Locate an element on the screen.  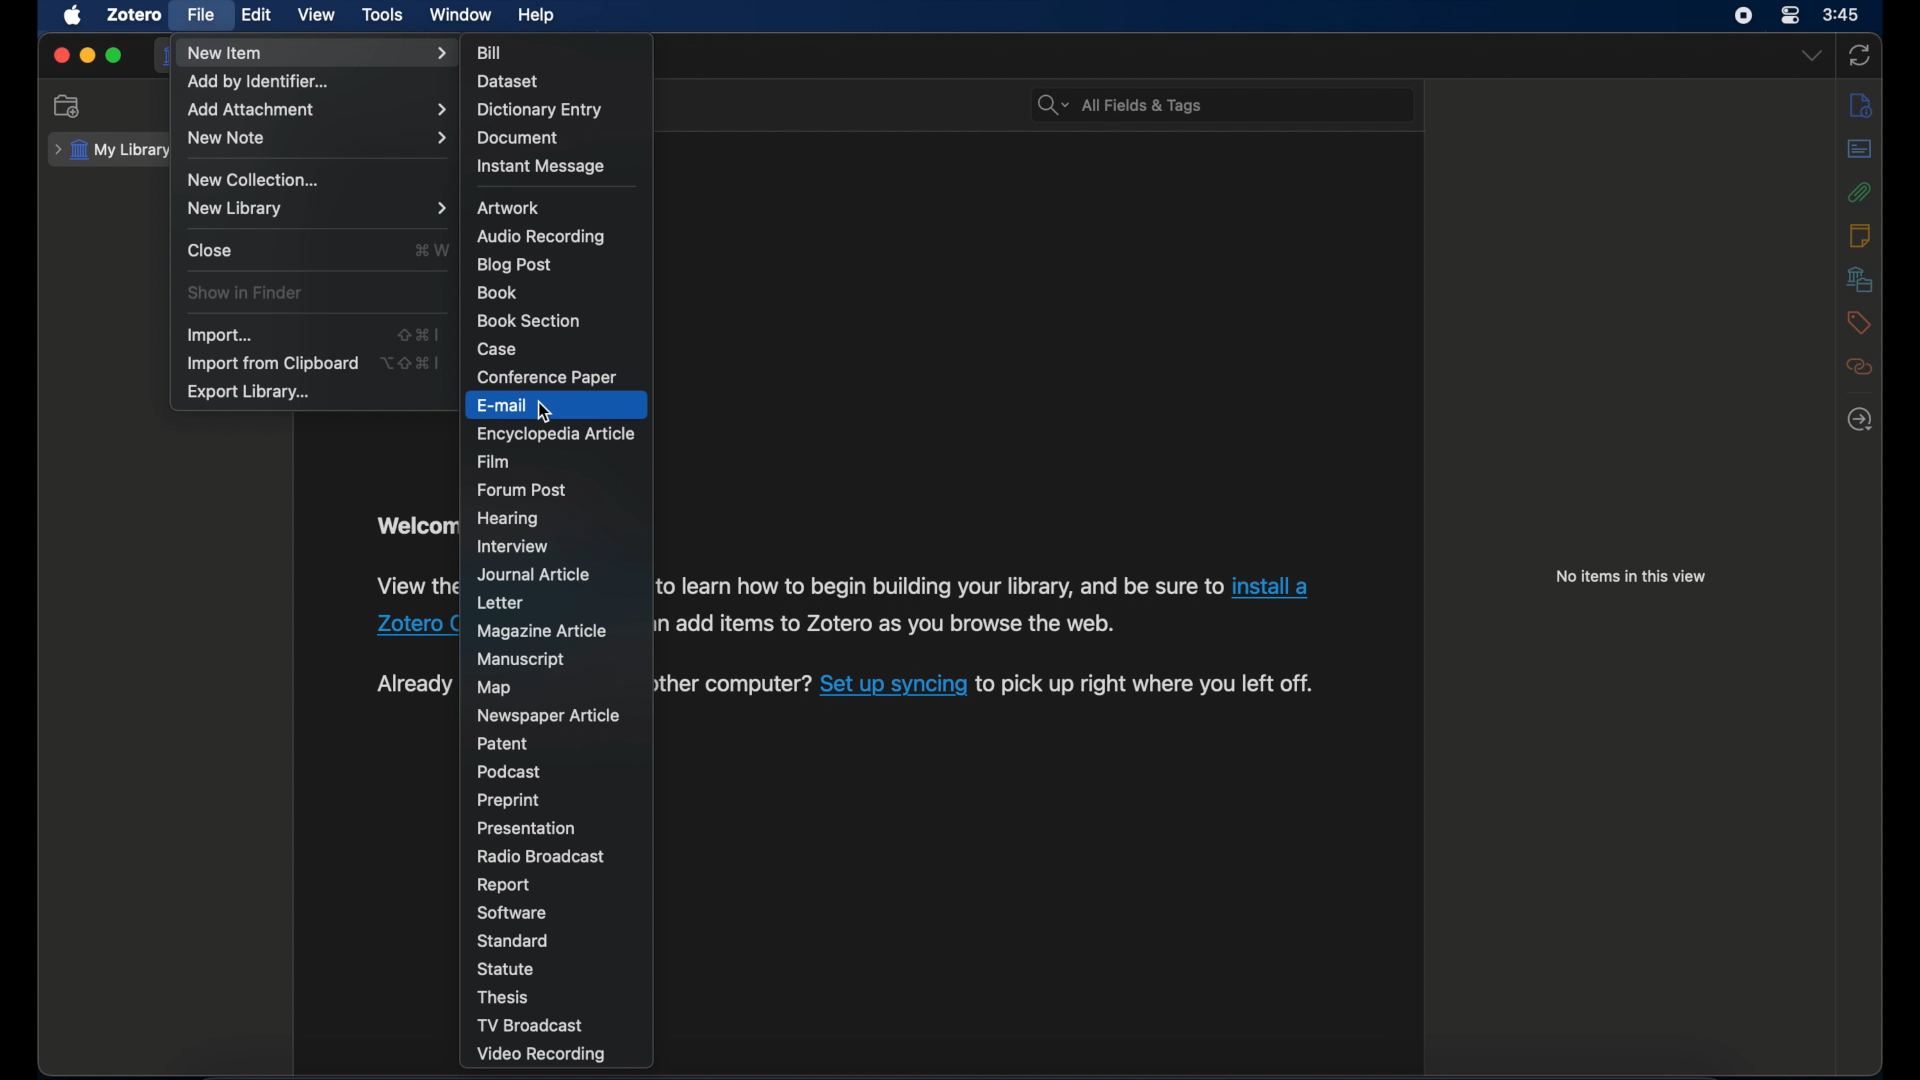
notes is located at coordinates (1860, 236).